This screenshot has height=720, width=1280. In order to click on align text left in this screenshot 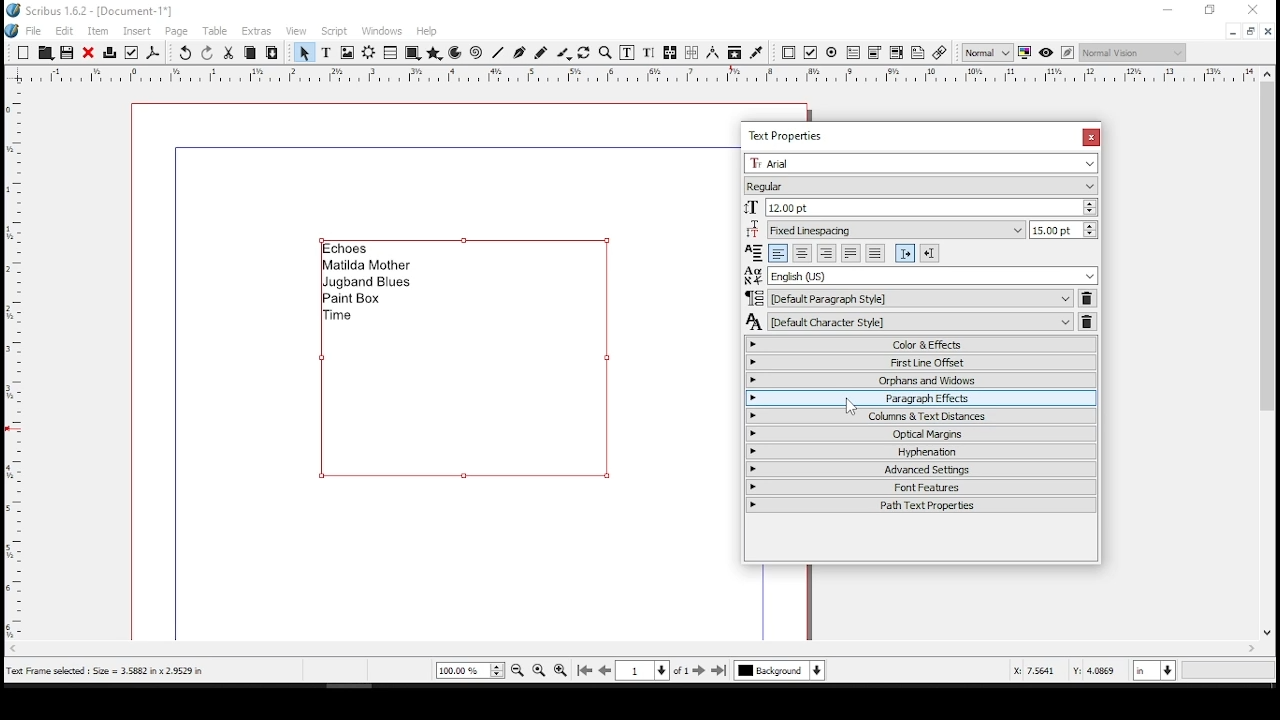, I will do `click(776, 253)`.